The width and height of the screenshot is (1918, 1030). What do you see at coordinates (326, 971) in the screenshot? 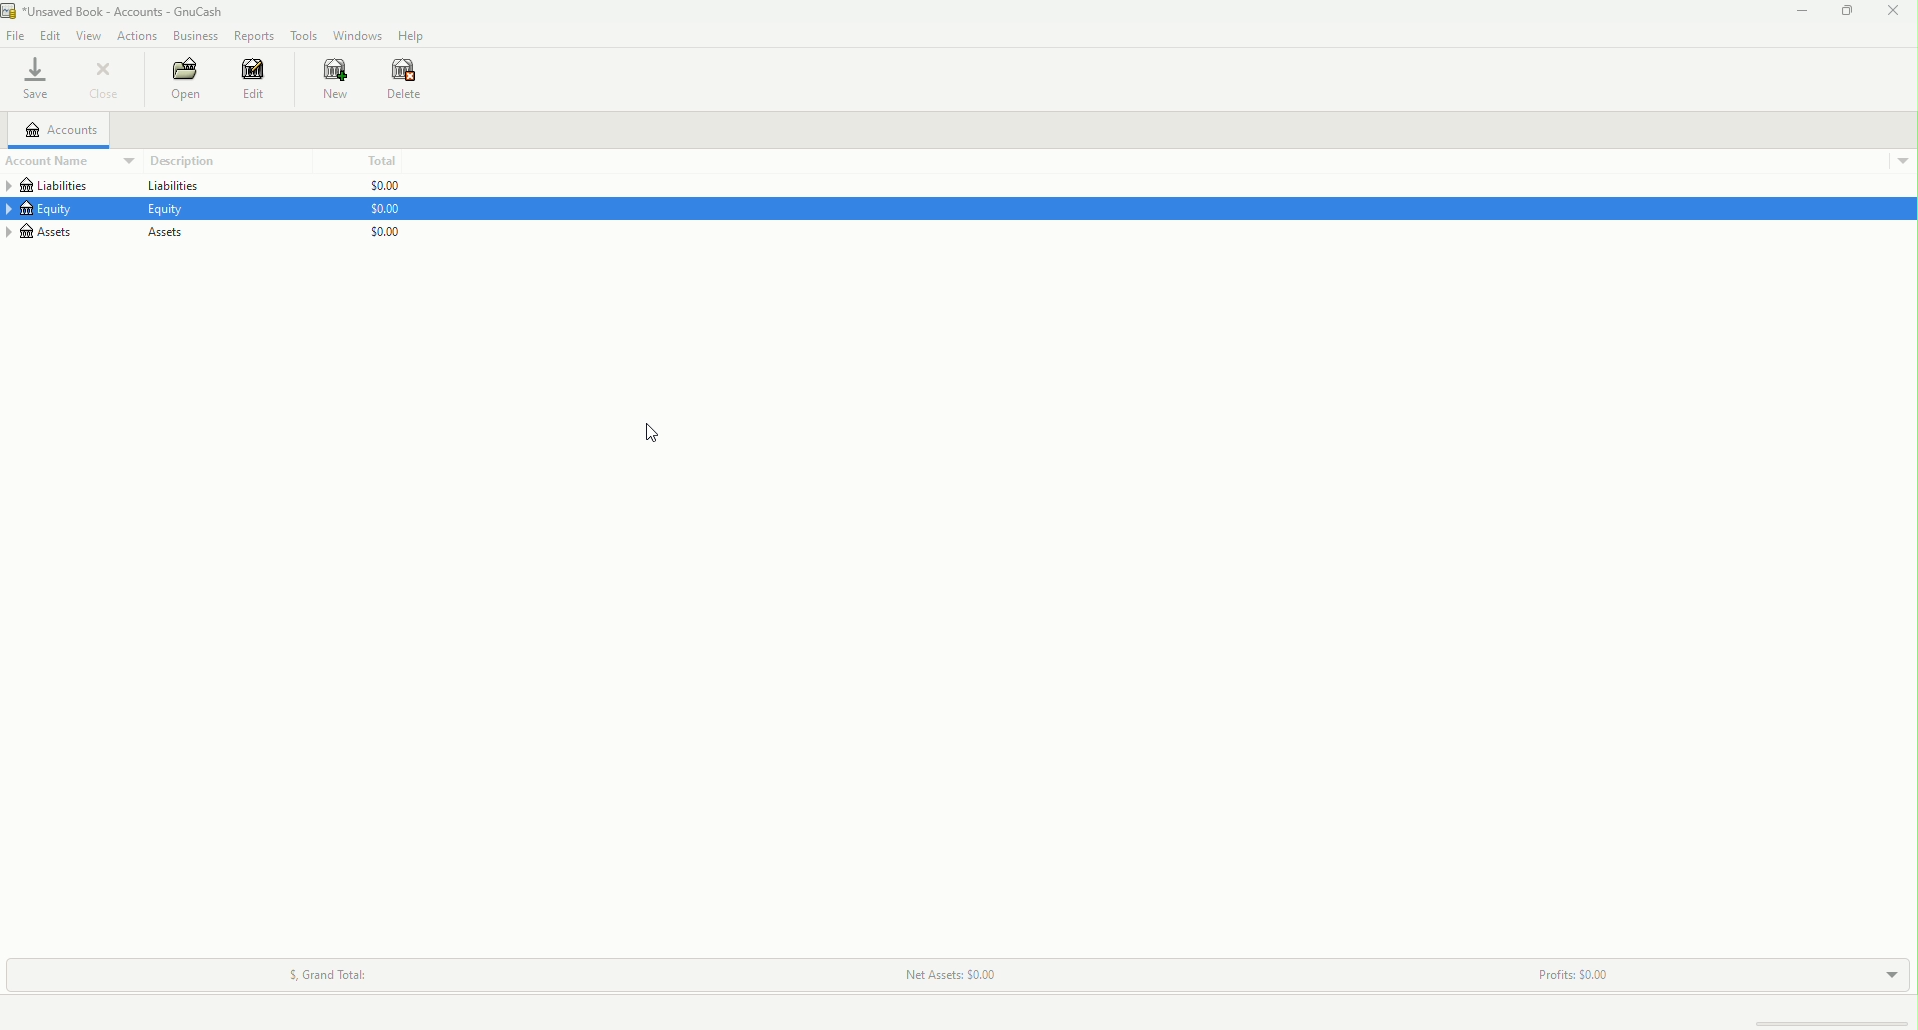
I see `Grand Total` at bounding box center [326, 971].